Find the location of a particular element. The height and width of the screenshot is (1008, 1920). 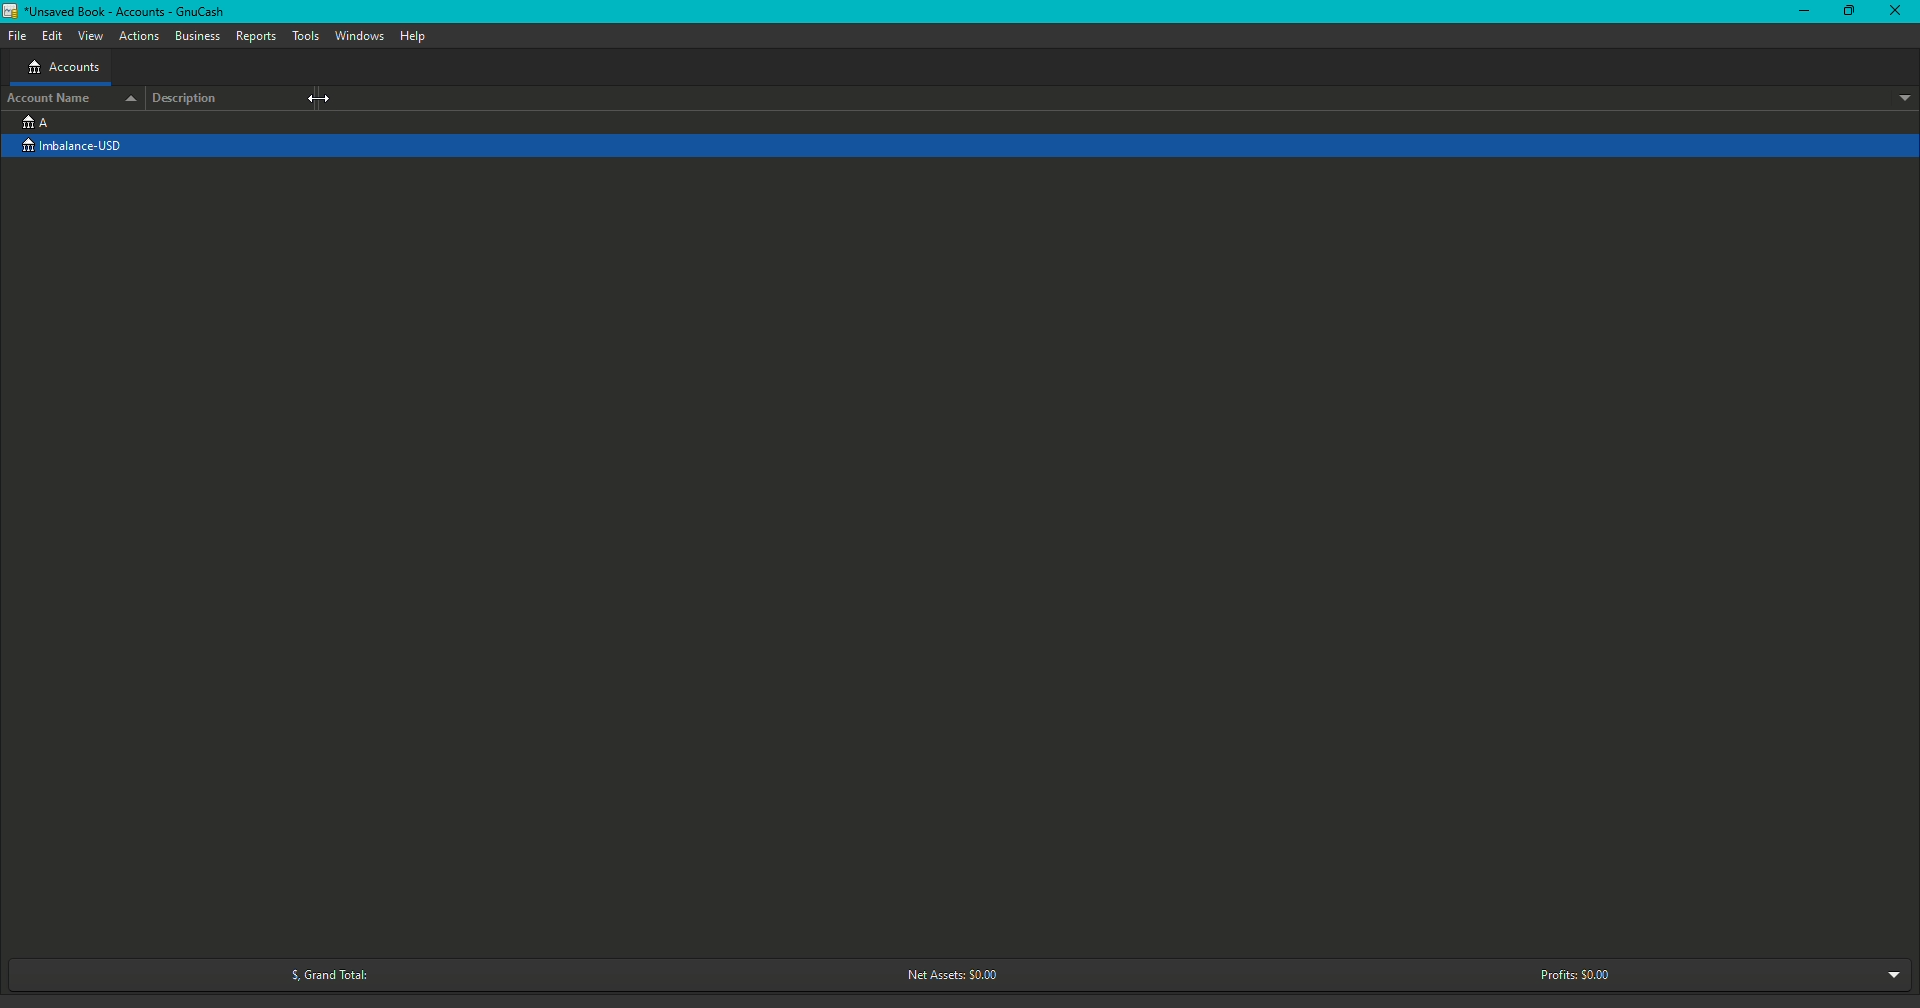

Help is located at coordinates (412, 36).